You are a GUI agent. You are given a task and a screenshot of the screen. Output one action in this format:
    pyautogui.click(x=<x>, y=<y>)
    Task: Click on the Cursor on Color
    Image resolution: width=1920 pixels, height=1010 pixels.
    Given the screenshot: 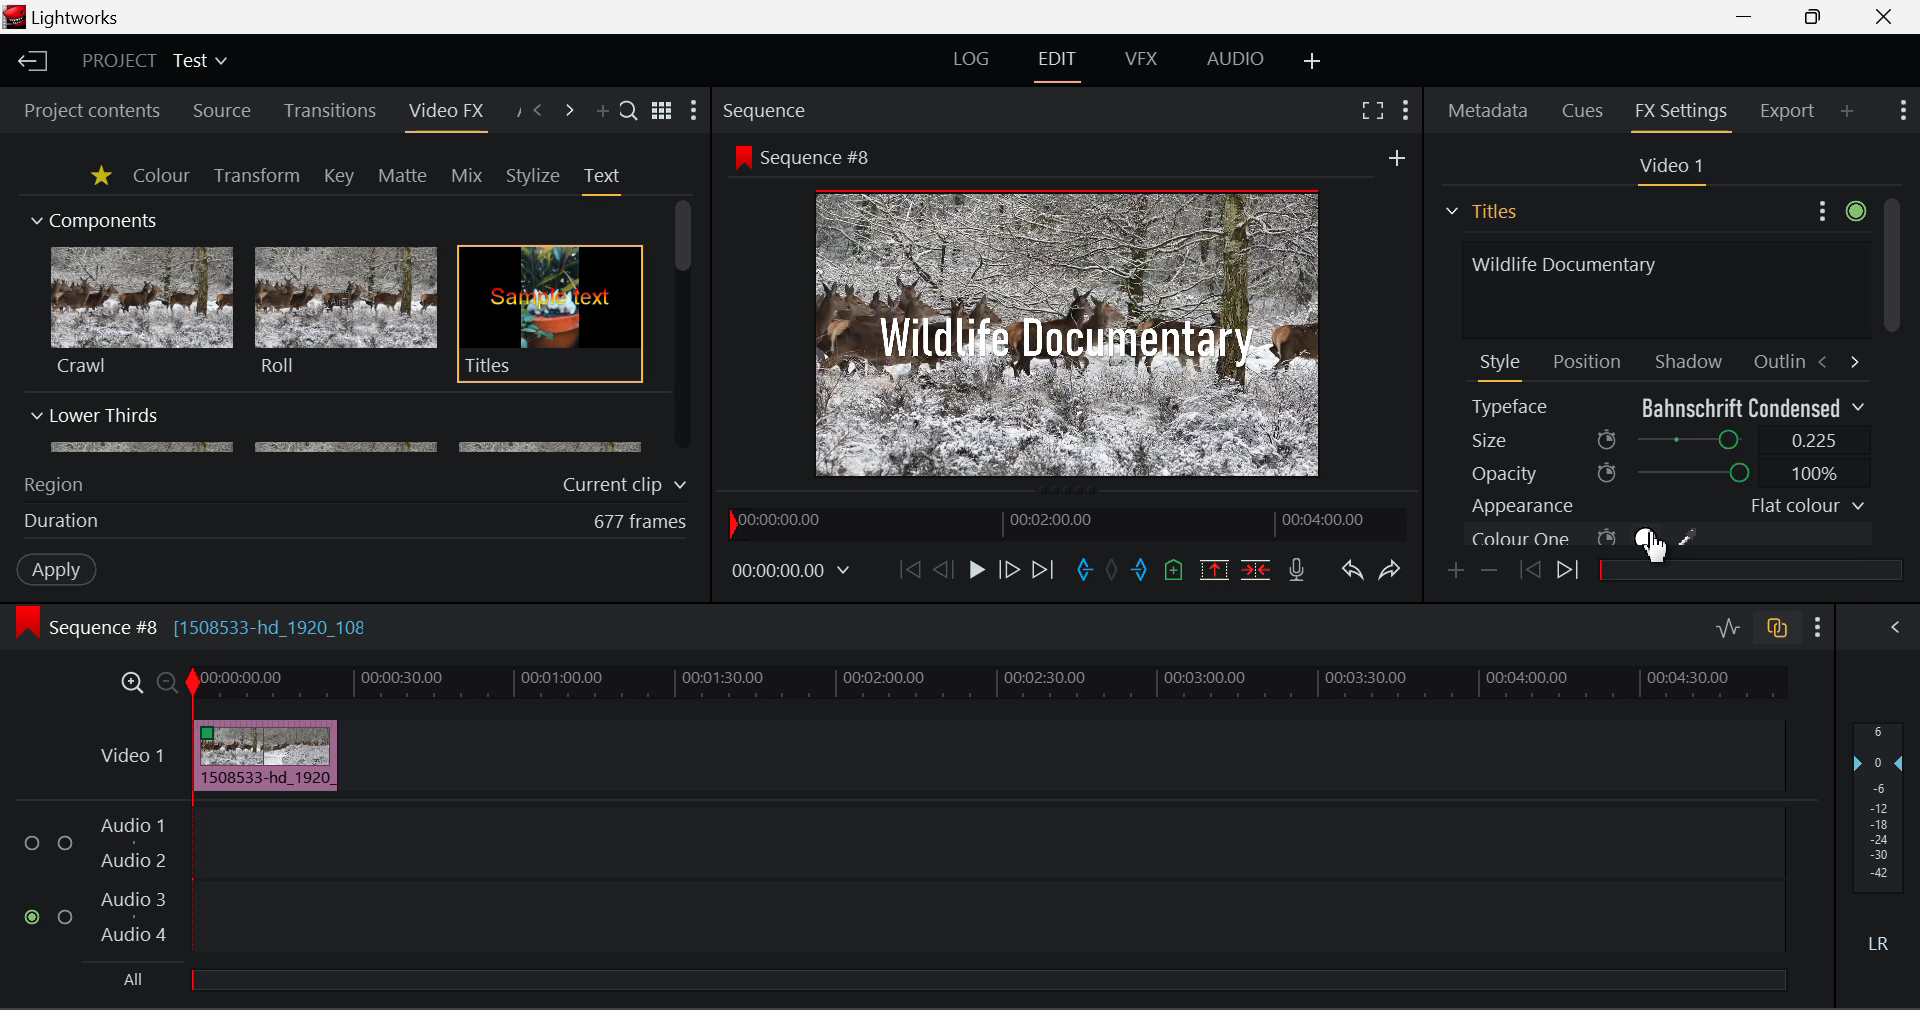 What is the action you would take?
    pyautogui.click(x=1652, y=540)
    